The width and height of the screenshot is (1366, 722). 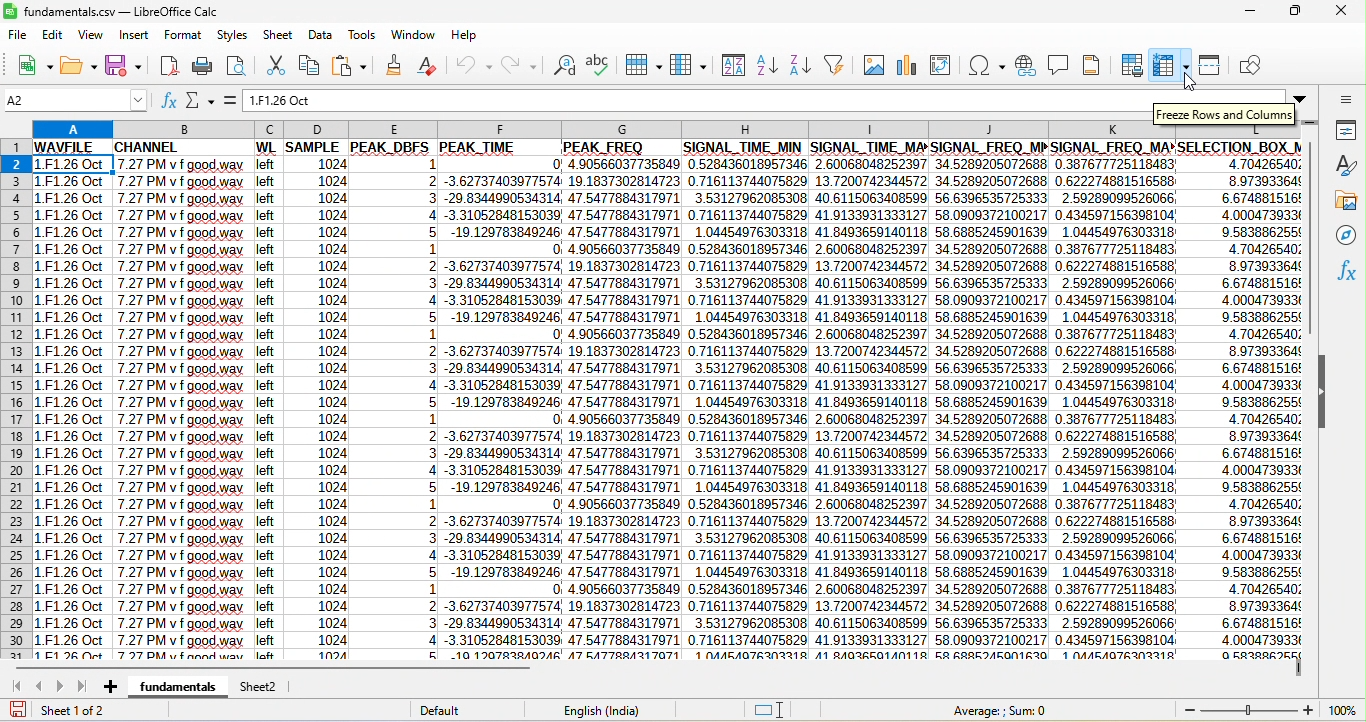 I want to click on edit, so click(x=56, y=36).